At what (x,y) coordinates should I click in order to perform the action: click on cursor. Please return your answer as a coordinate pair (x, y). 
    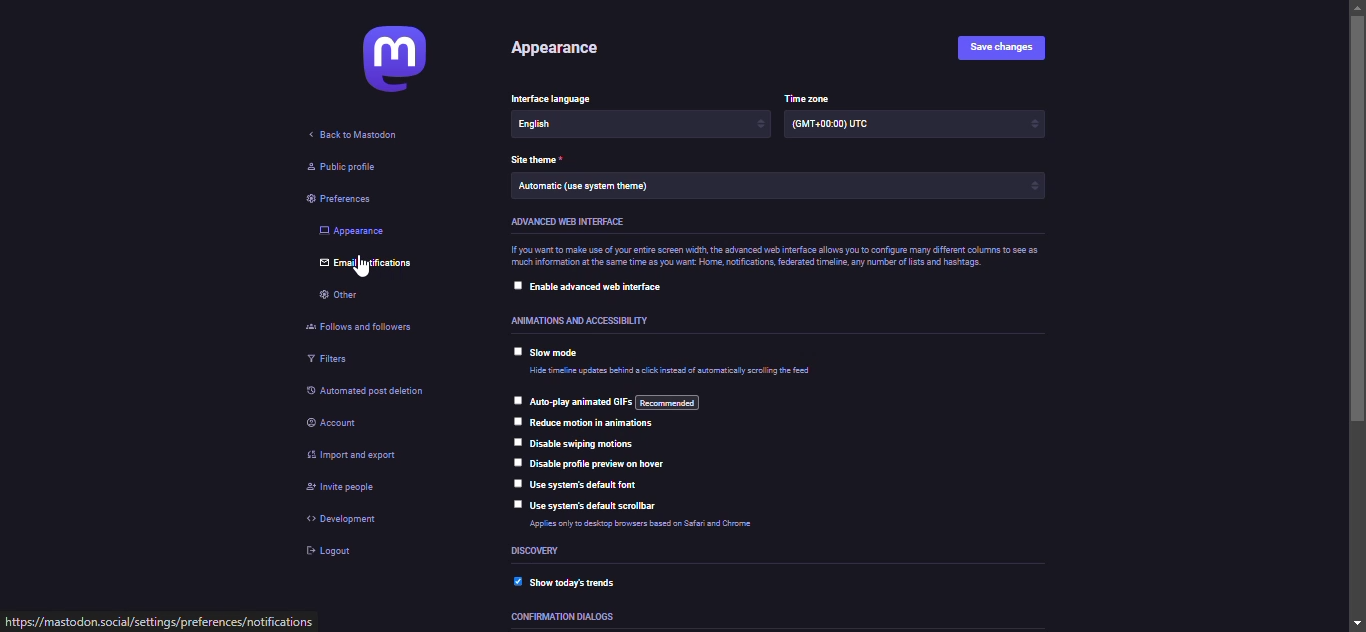
    Looking at the image, I should click on (354, 269).